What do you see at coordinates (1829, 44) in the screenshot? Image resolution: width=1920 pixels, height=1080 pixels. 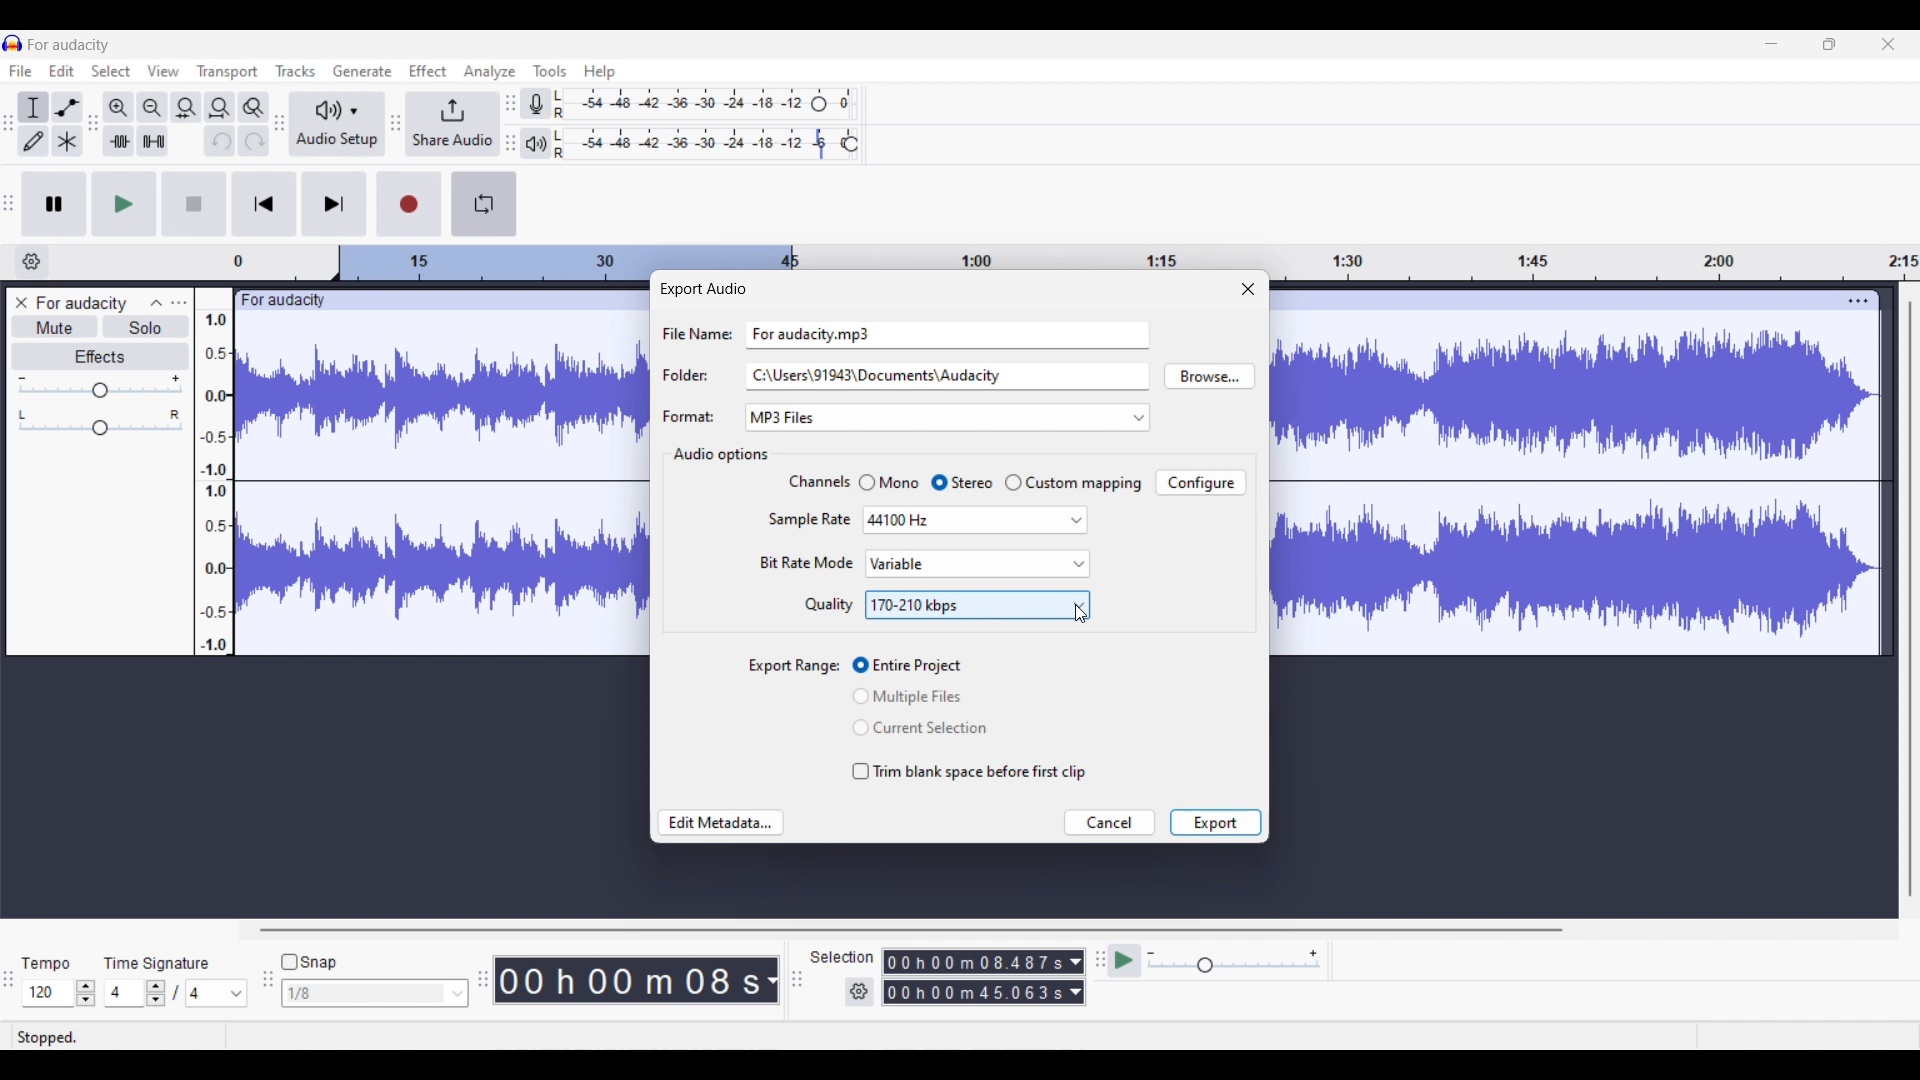 I see `Show in smaller tab` at bounding box center [1829, 44].